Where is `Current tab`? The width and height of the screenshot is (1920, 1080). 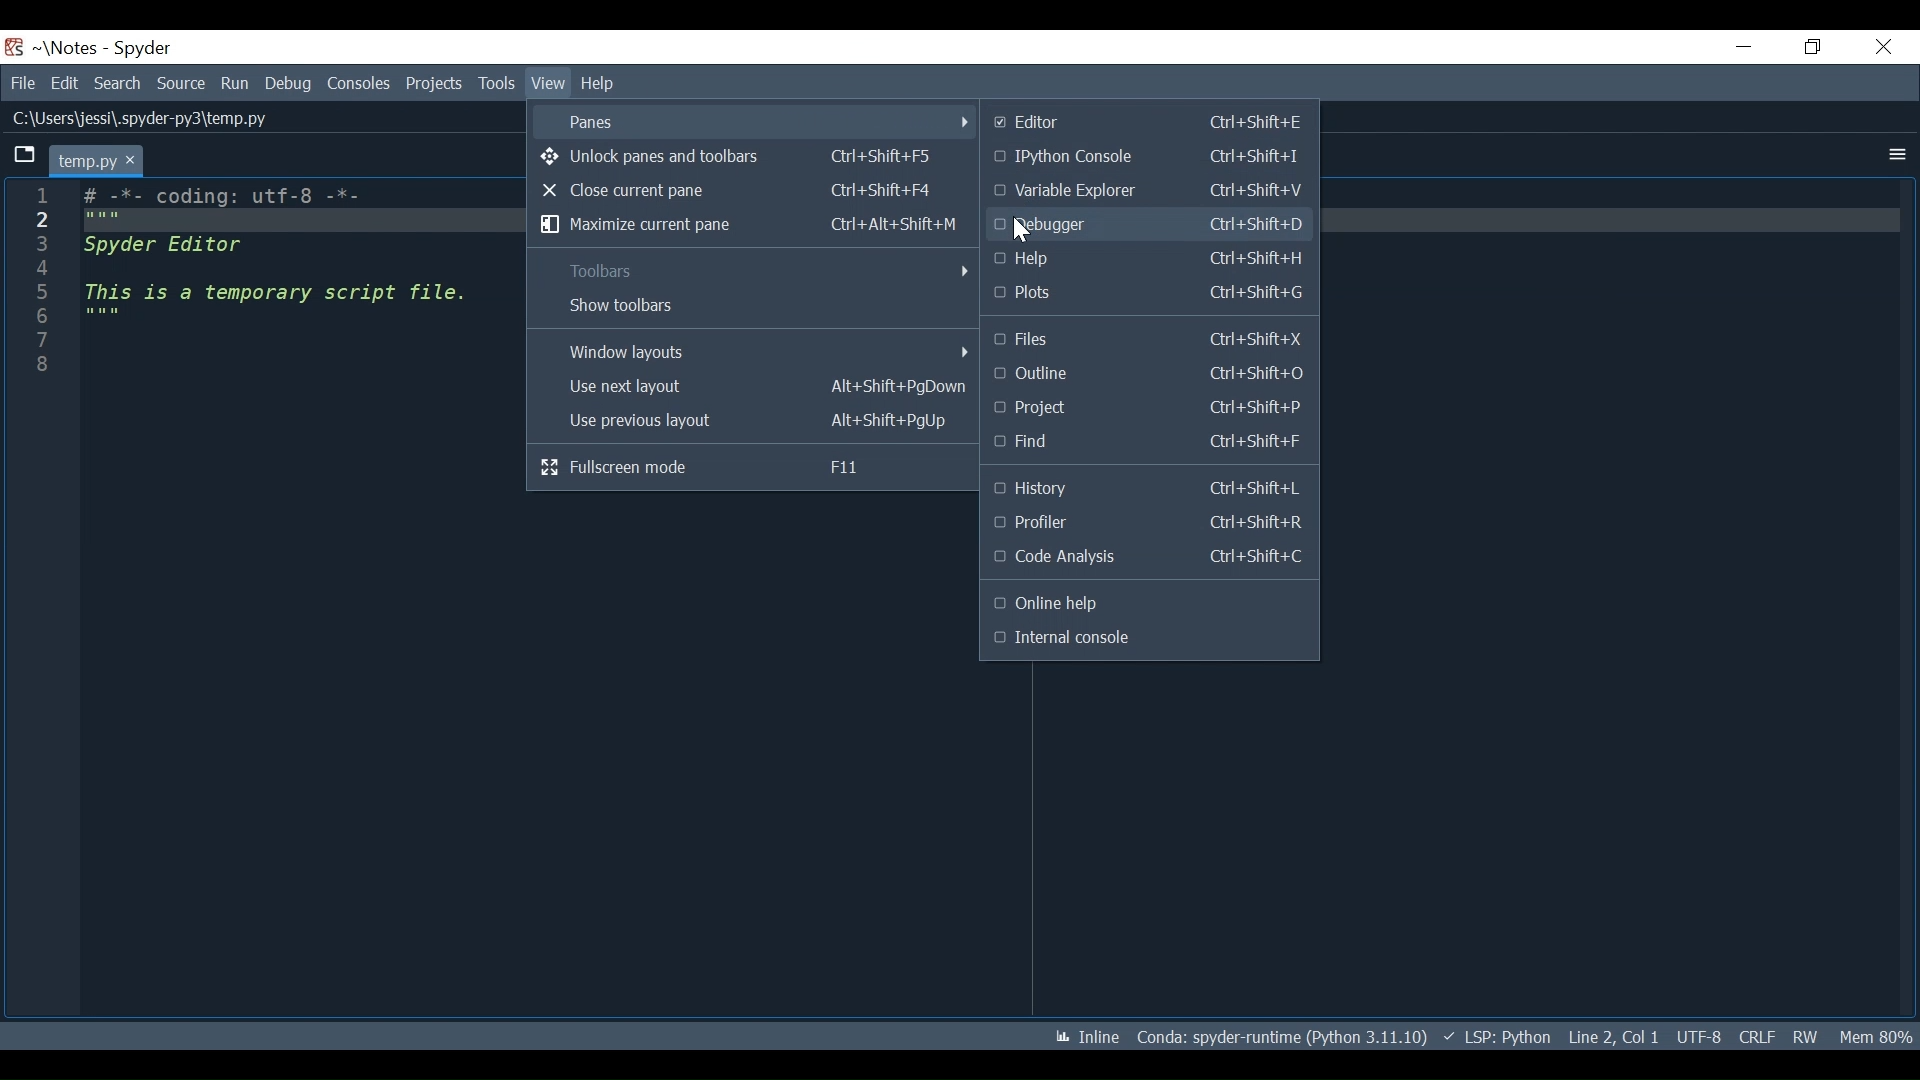
Current tab is located at coordinates (95, 160).